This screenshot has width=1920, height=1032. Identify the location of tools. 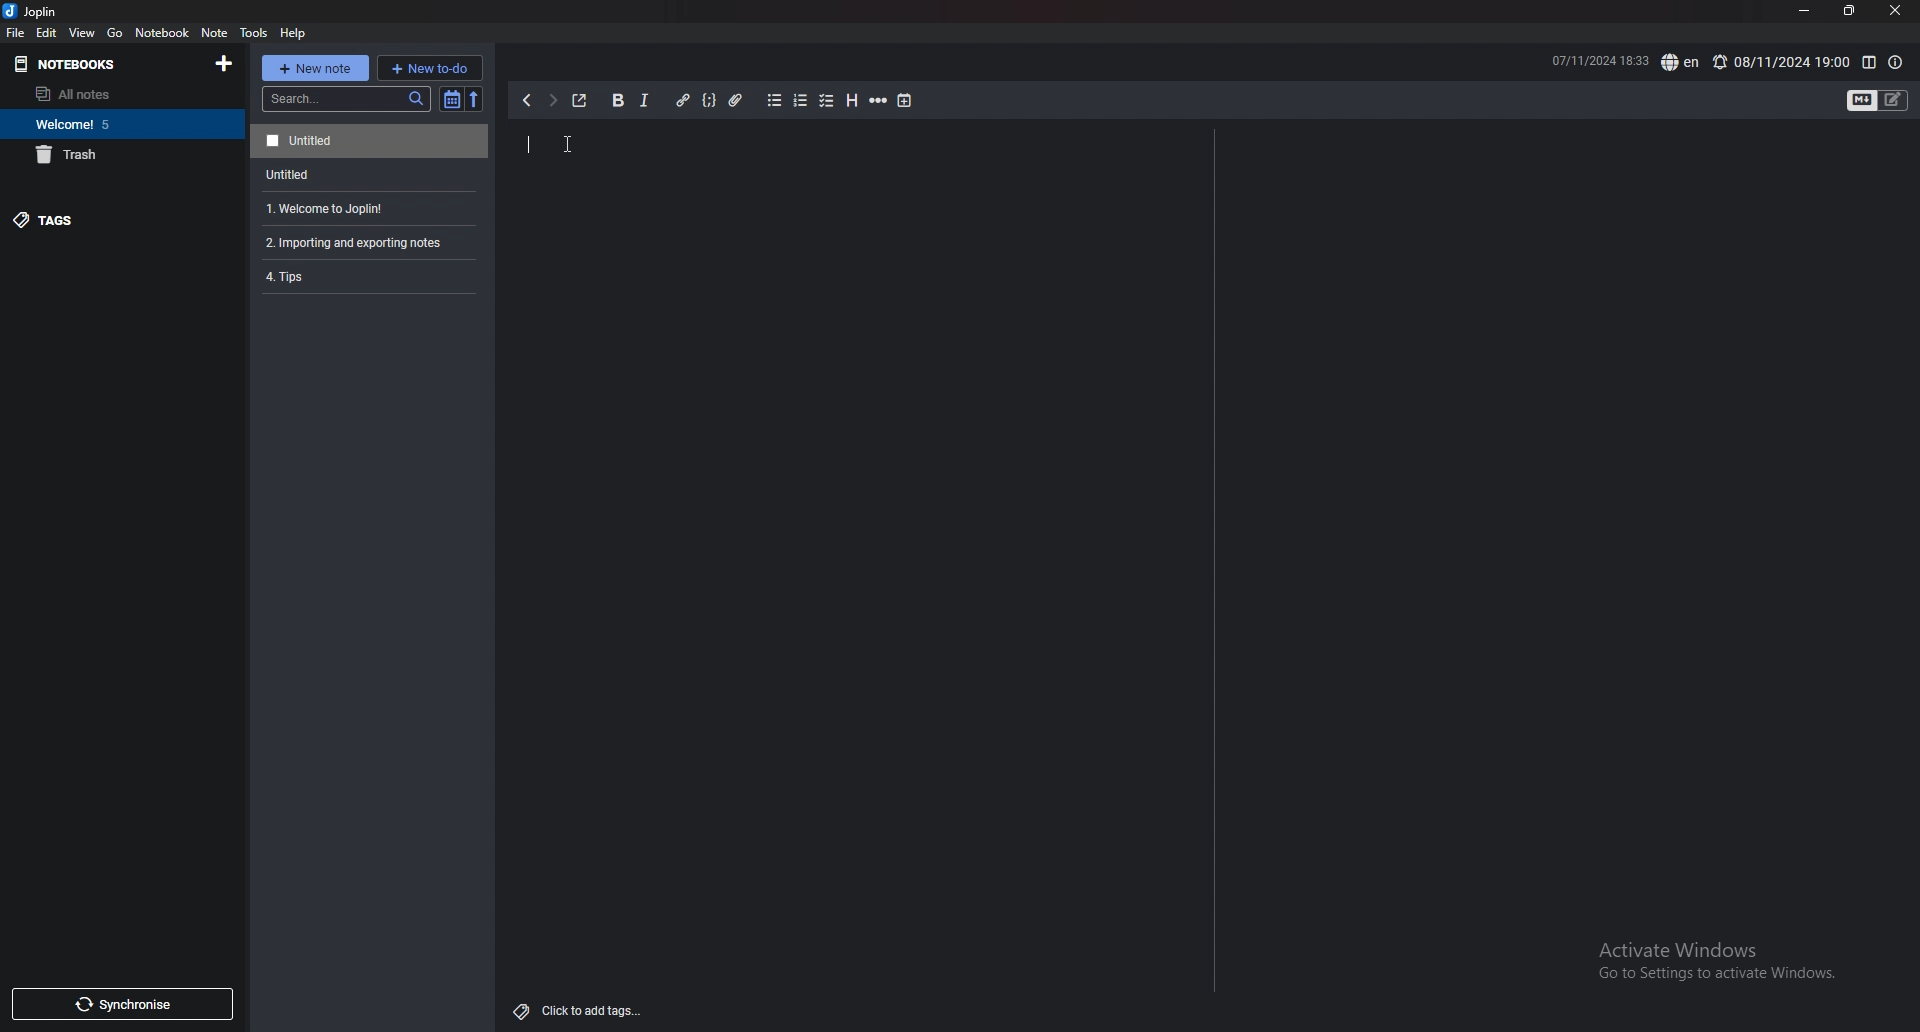
(253, 33).